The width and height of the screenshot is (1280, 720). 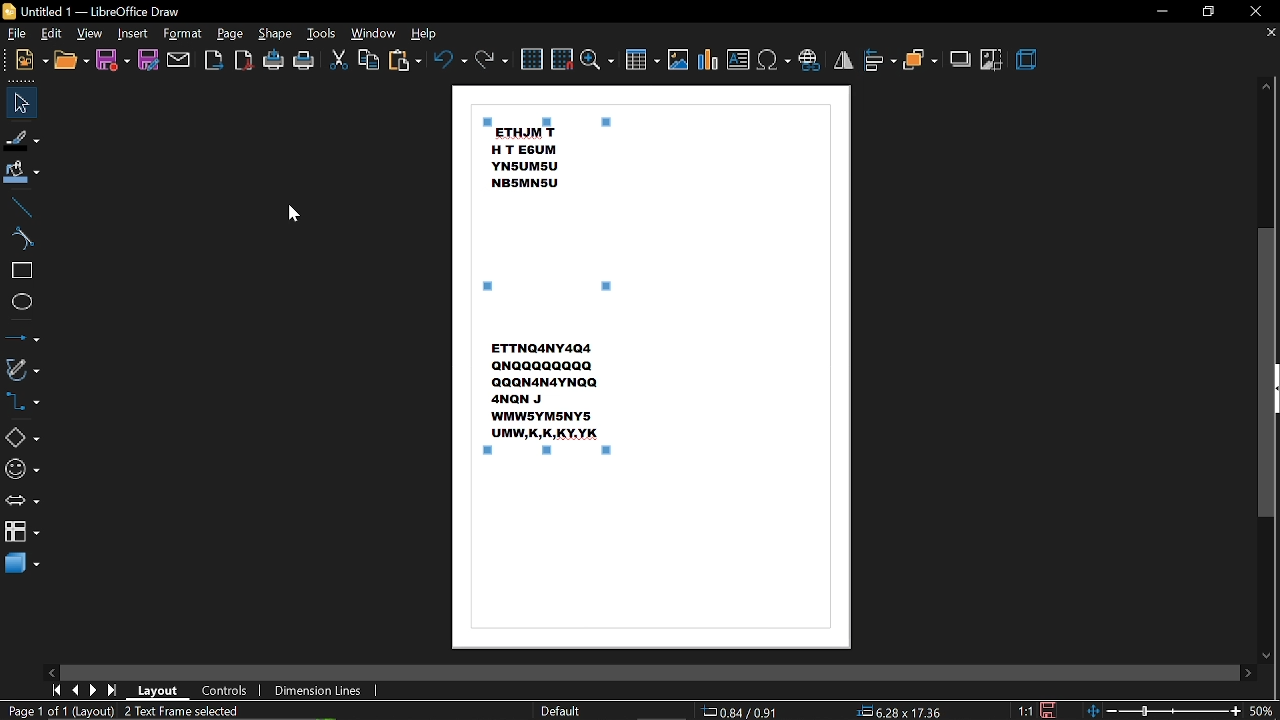 I want to click on flip, so click(x=844, y=59).